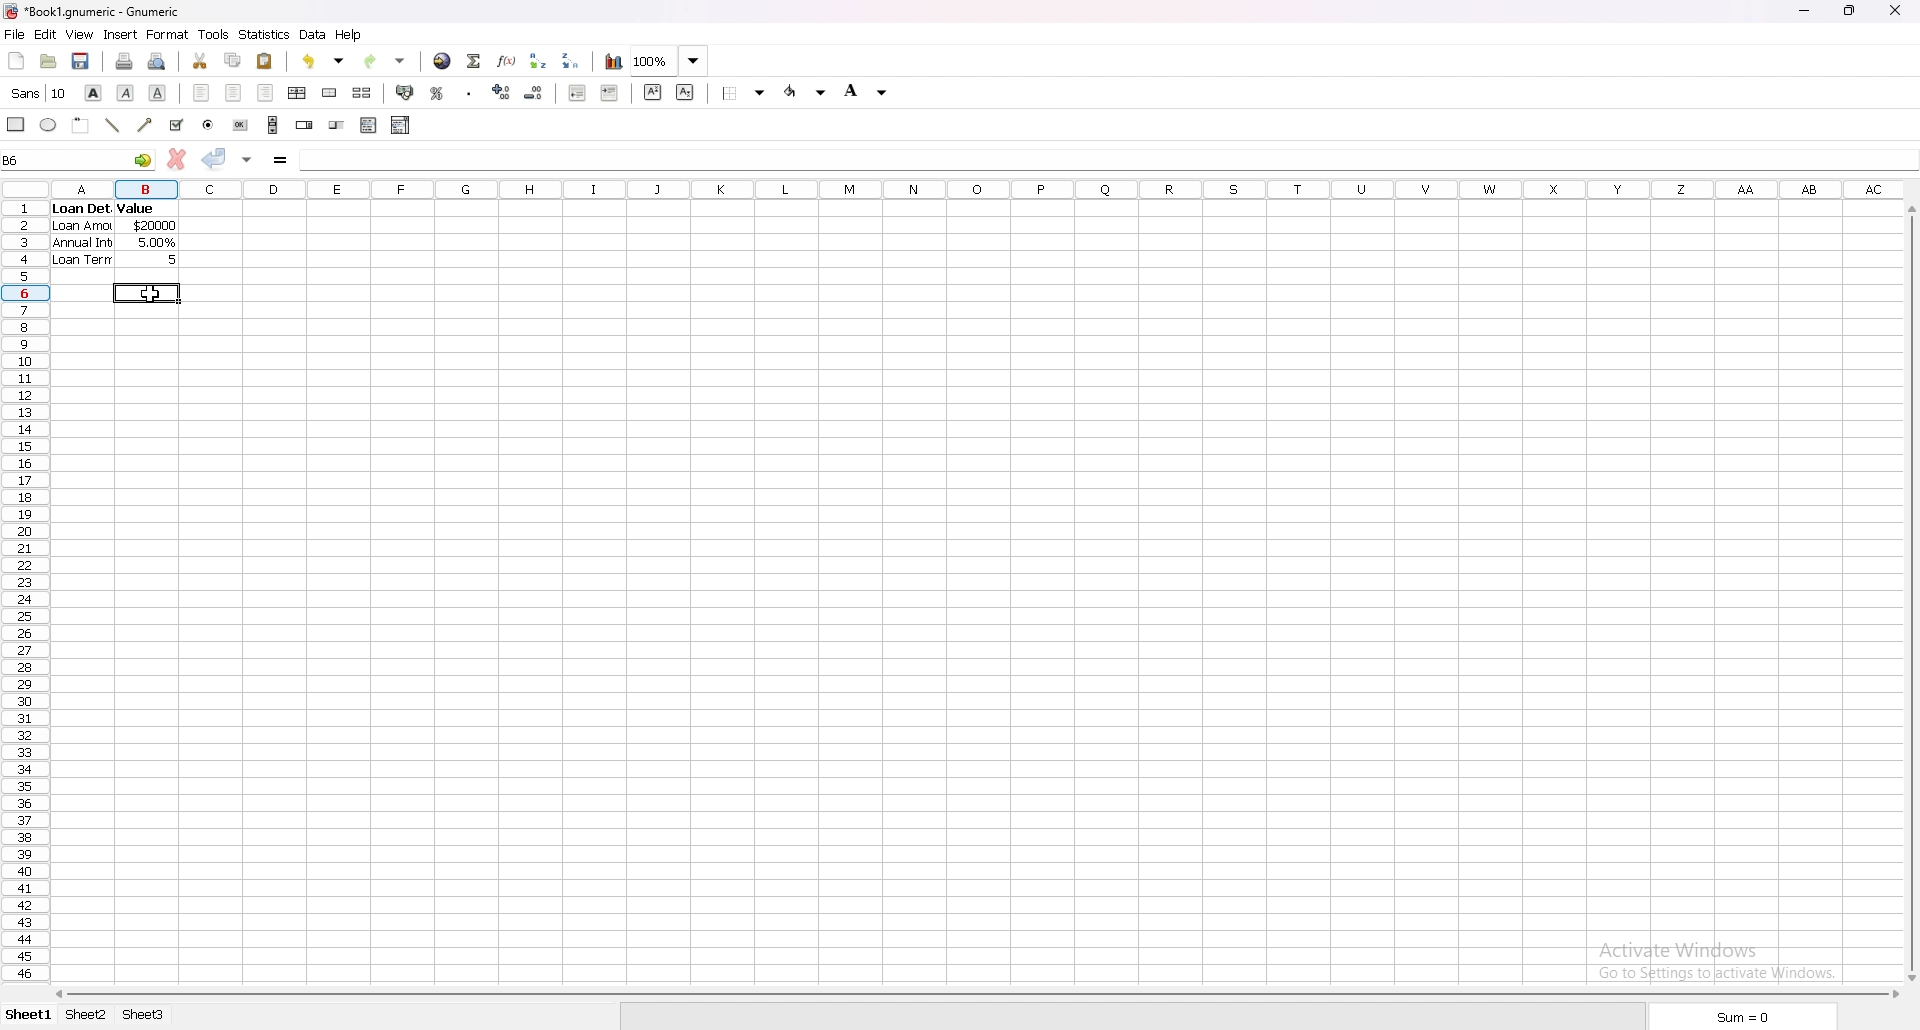 The image size is (1920, 1030). I want to click on scroll bar, so click(975, 995).